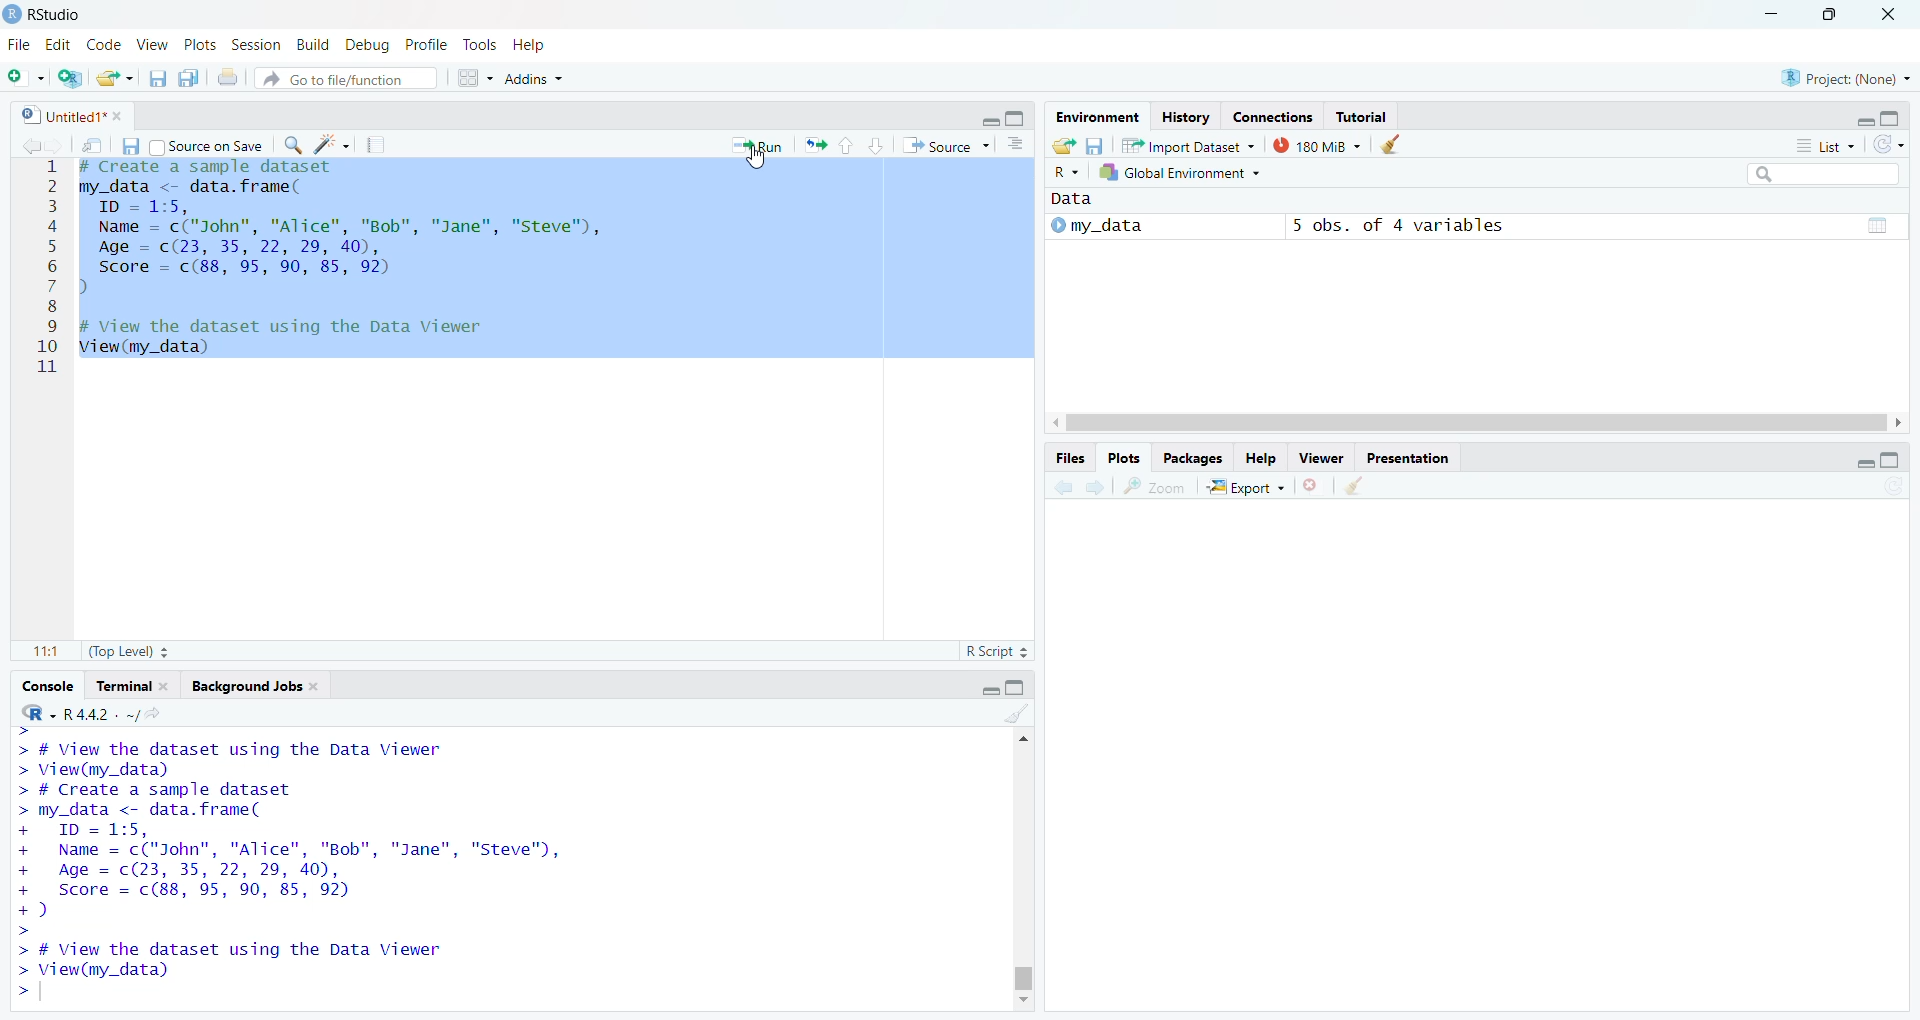  What do you see at coordinates (43, 14) in the screenshot?
I see `Rstudio` at bounding box center [43, 14].